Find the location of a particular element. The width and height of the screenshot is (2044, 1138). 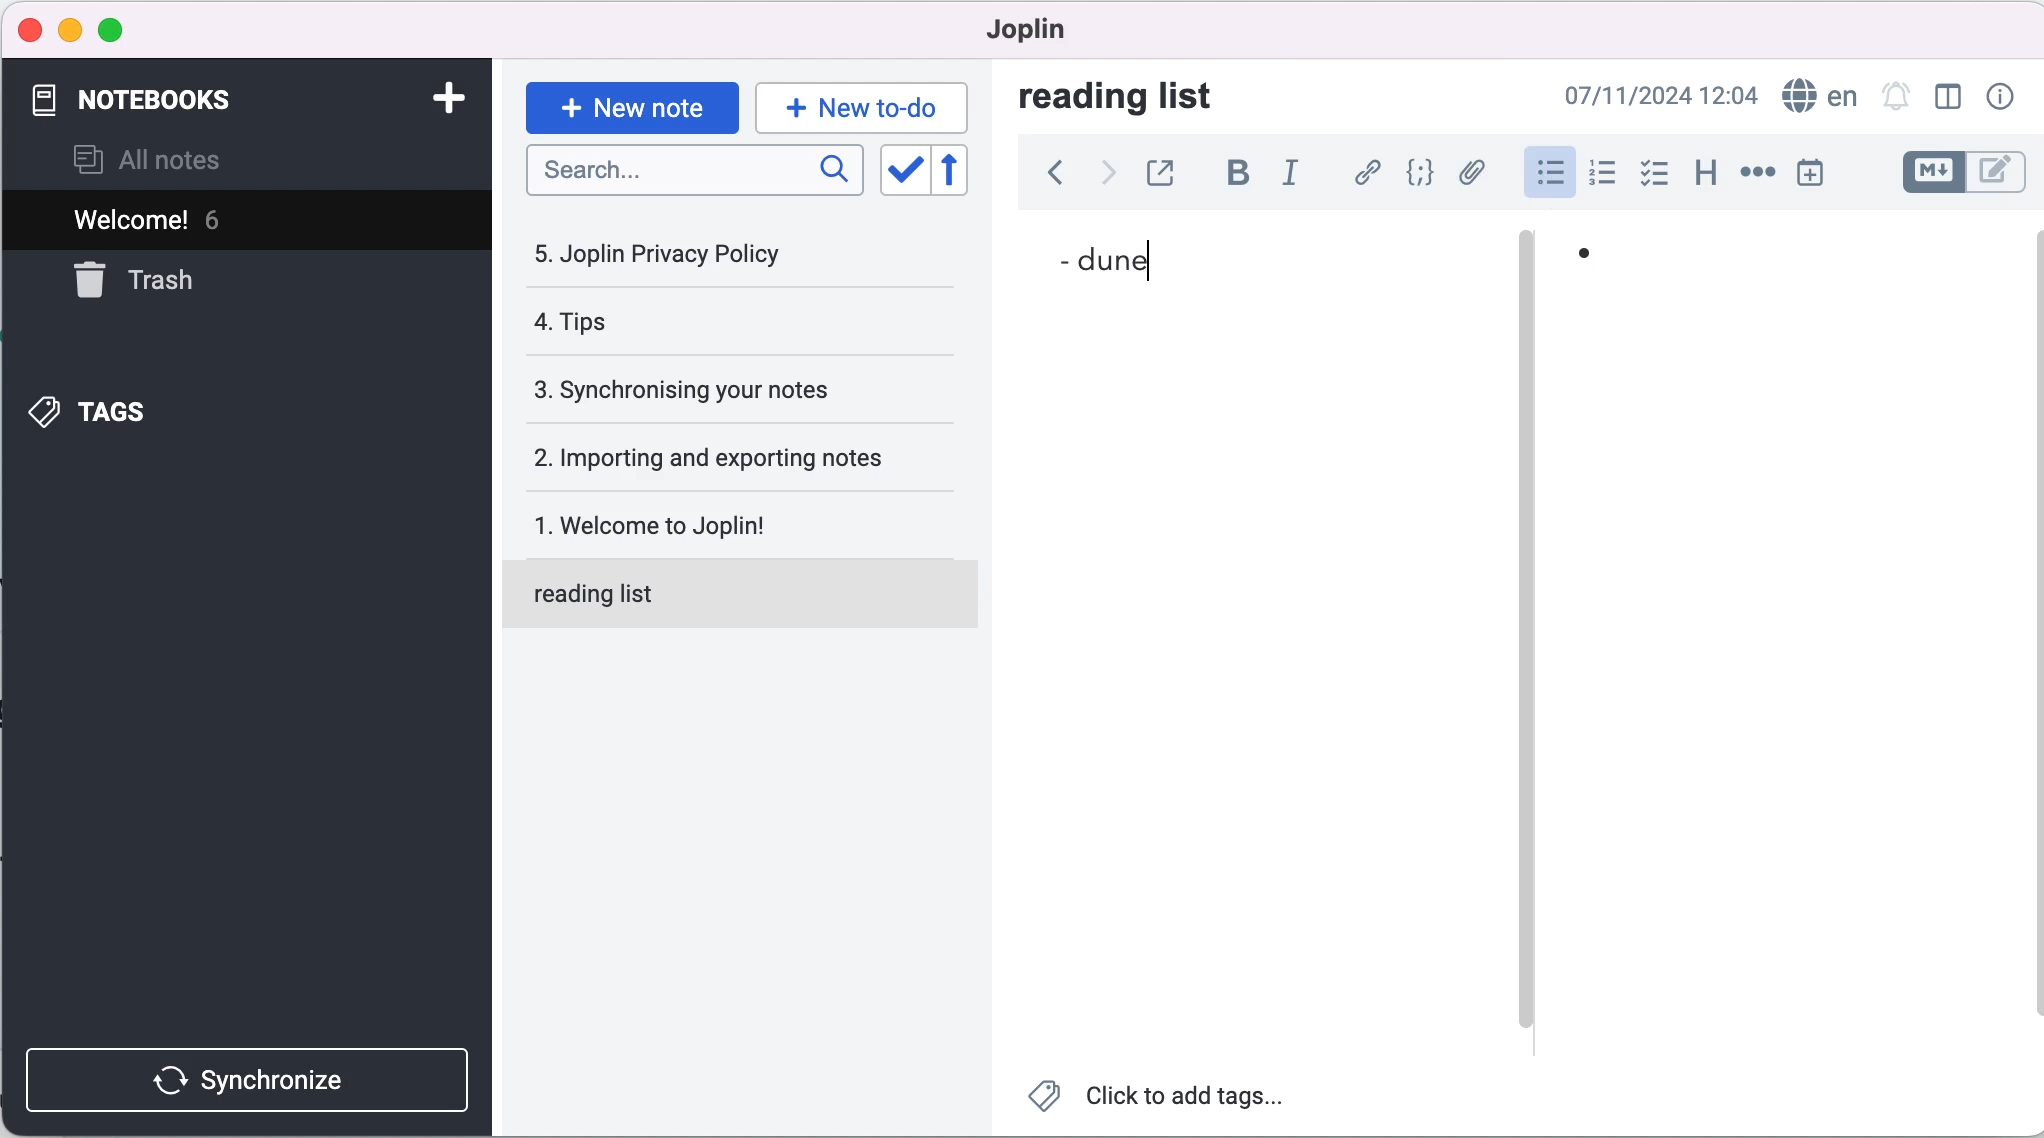

07/11/2024 09:02 is located at coordinates (1653, 95).